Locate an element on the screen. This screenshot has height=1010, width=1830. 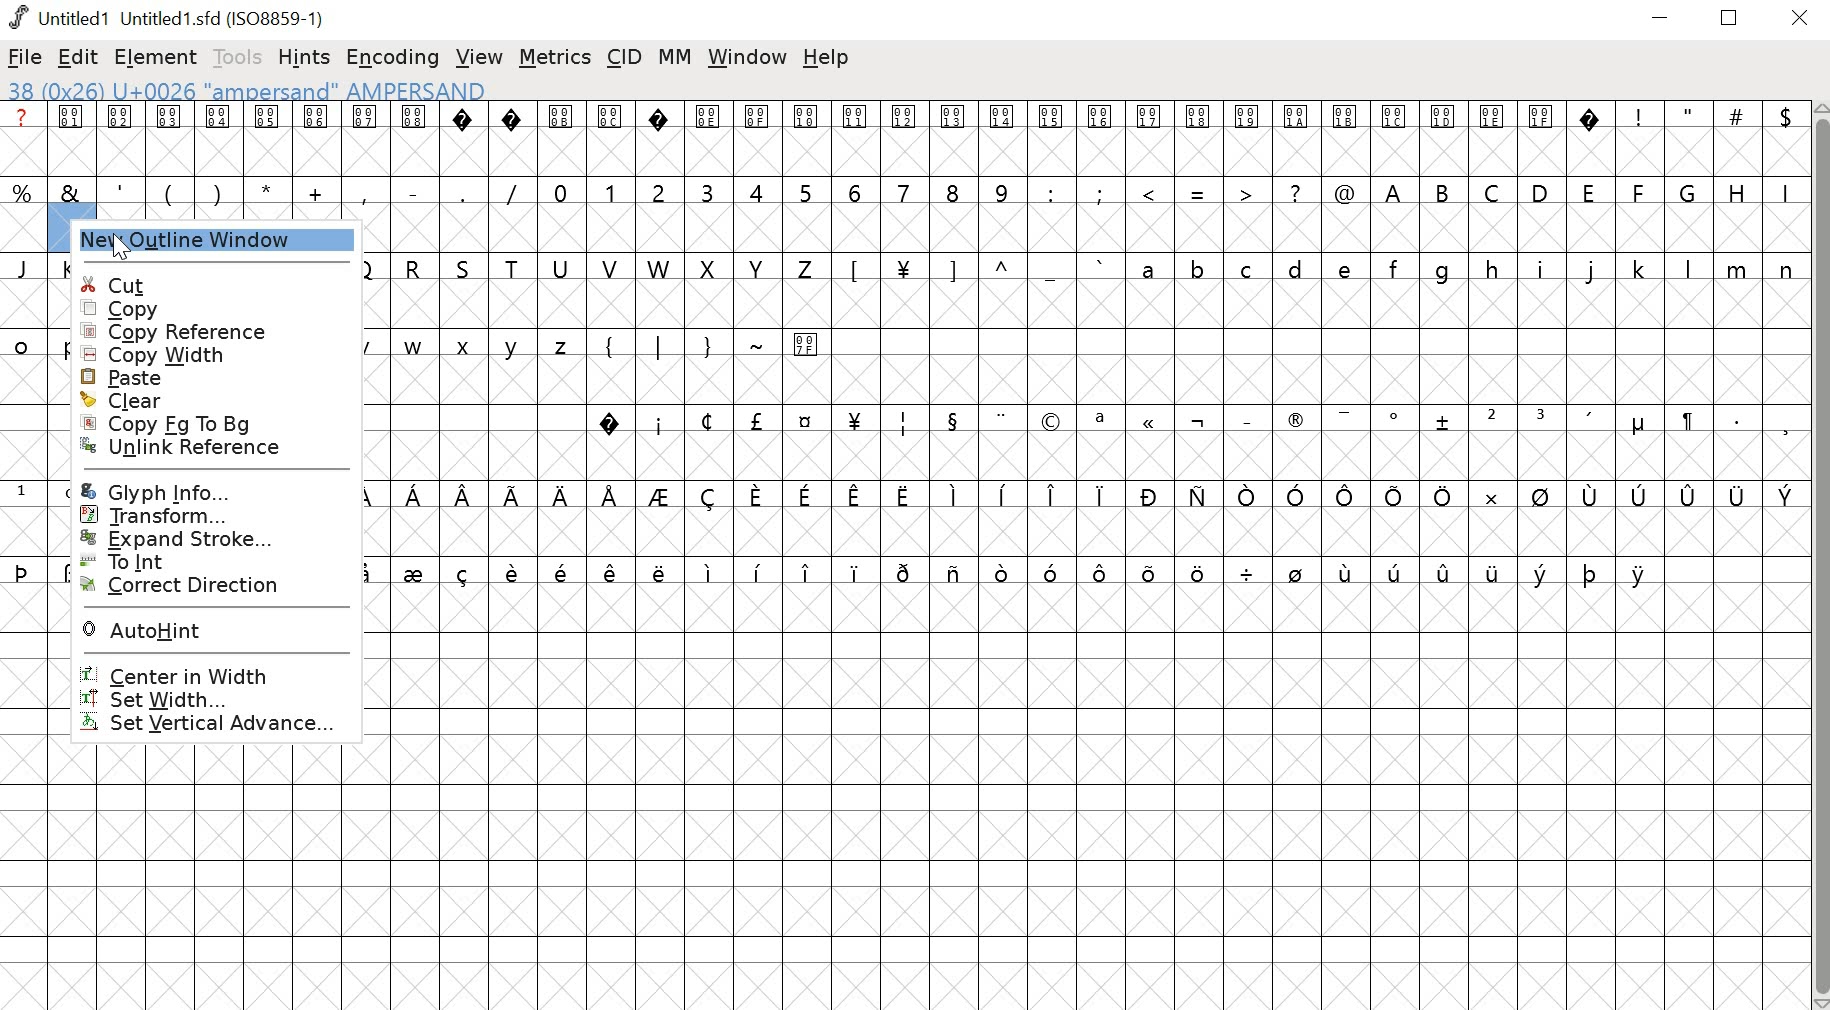
symbol is located at coordinates (1051, 423).